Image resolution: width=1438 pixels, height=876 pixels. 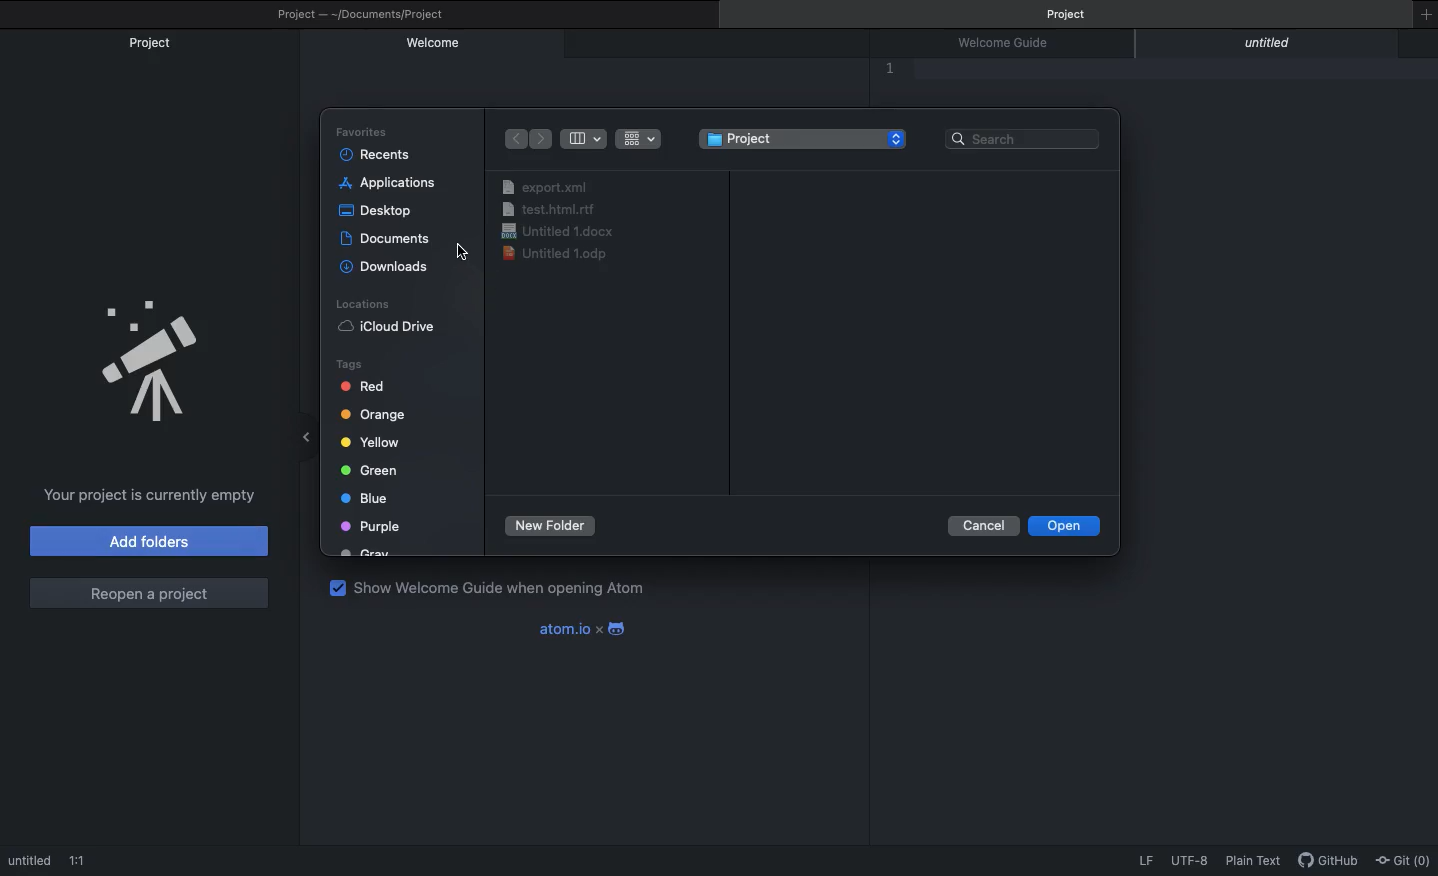 What do you see at coordinates (561, 254) in the screenshot?
I see `B® Untitled 1.0dp` at bounding box center [561, 254].